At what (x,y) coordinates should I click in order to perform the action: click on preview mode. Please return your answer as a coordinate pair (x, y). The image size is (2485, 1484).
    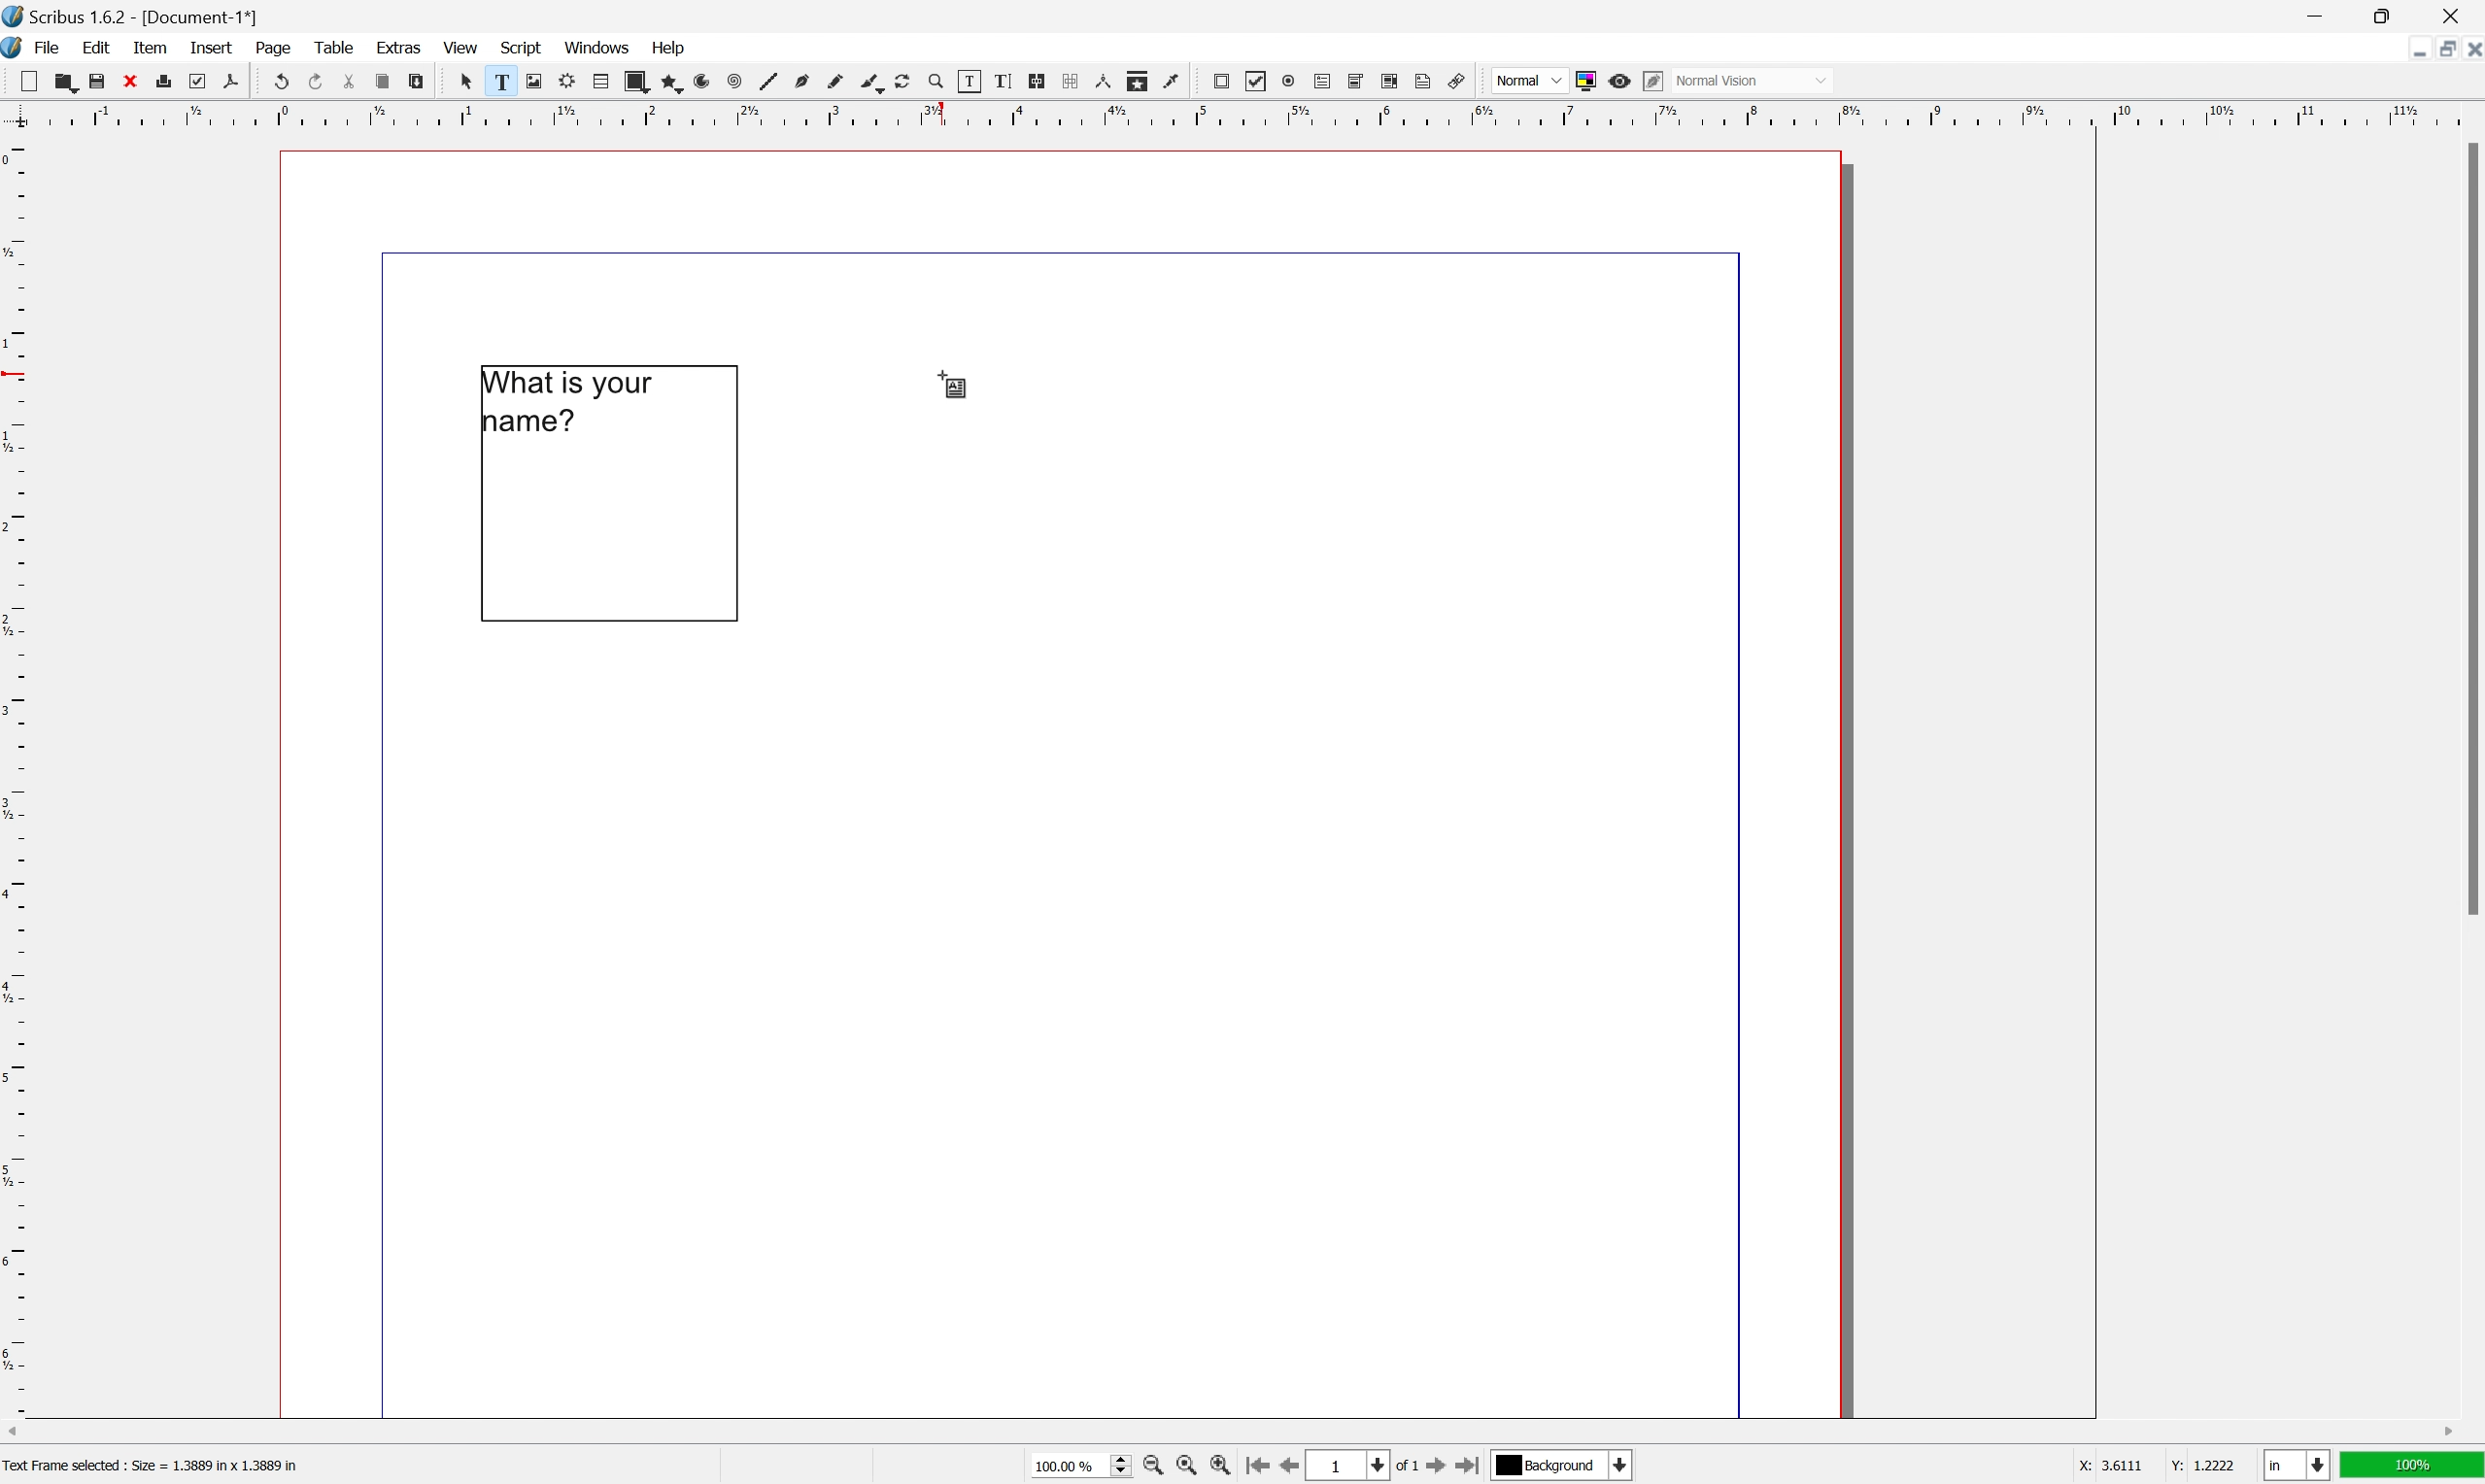
    Looking at the image, I should click on (1618, 80).